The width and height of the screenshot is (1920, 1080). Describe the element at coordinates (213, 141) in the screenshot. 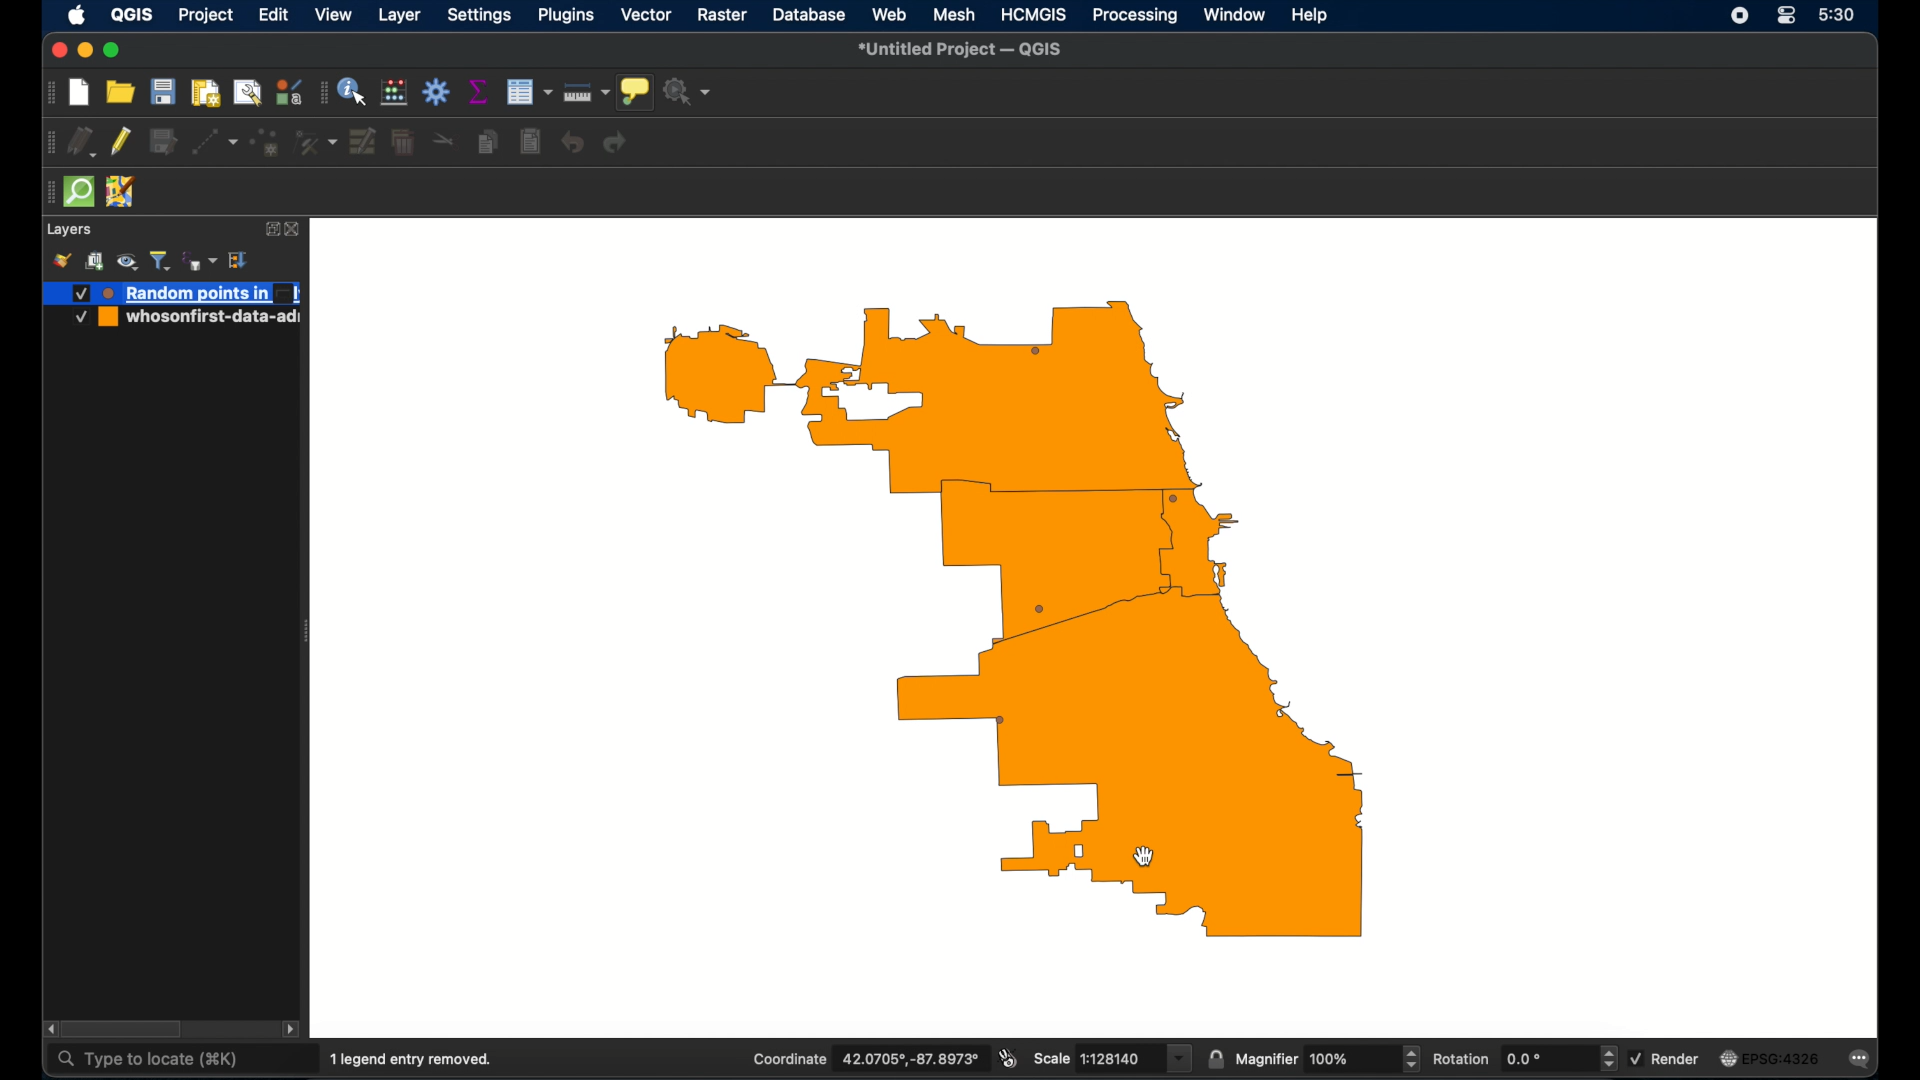

I see `digitized ithsegment` at that location.